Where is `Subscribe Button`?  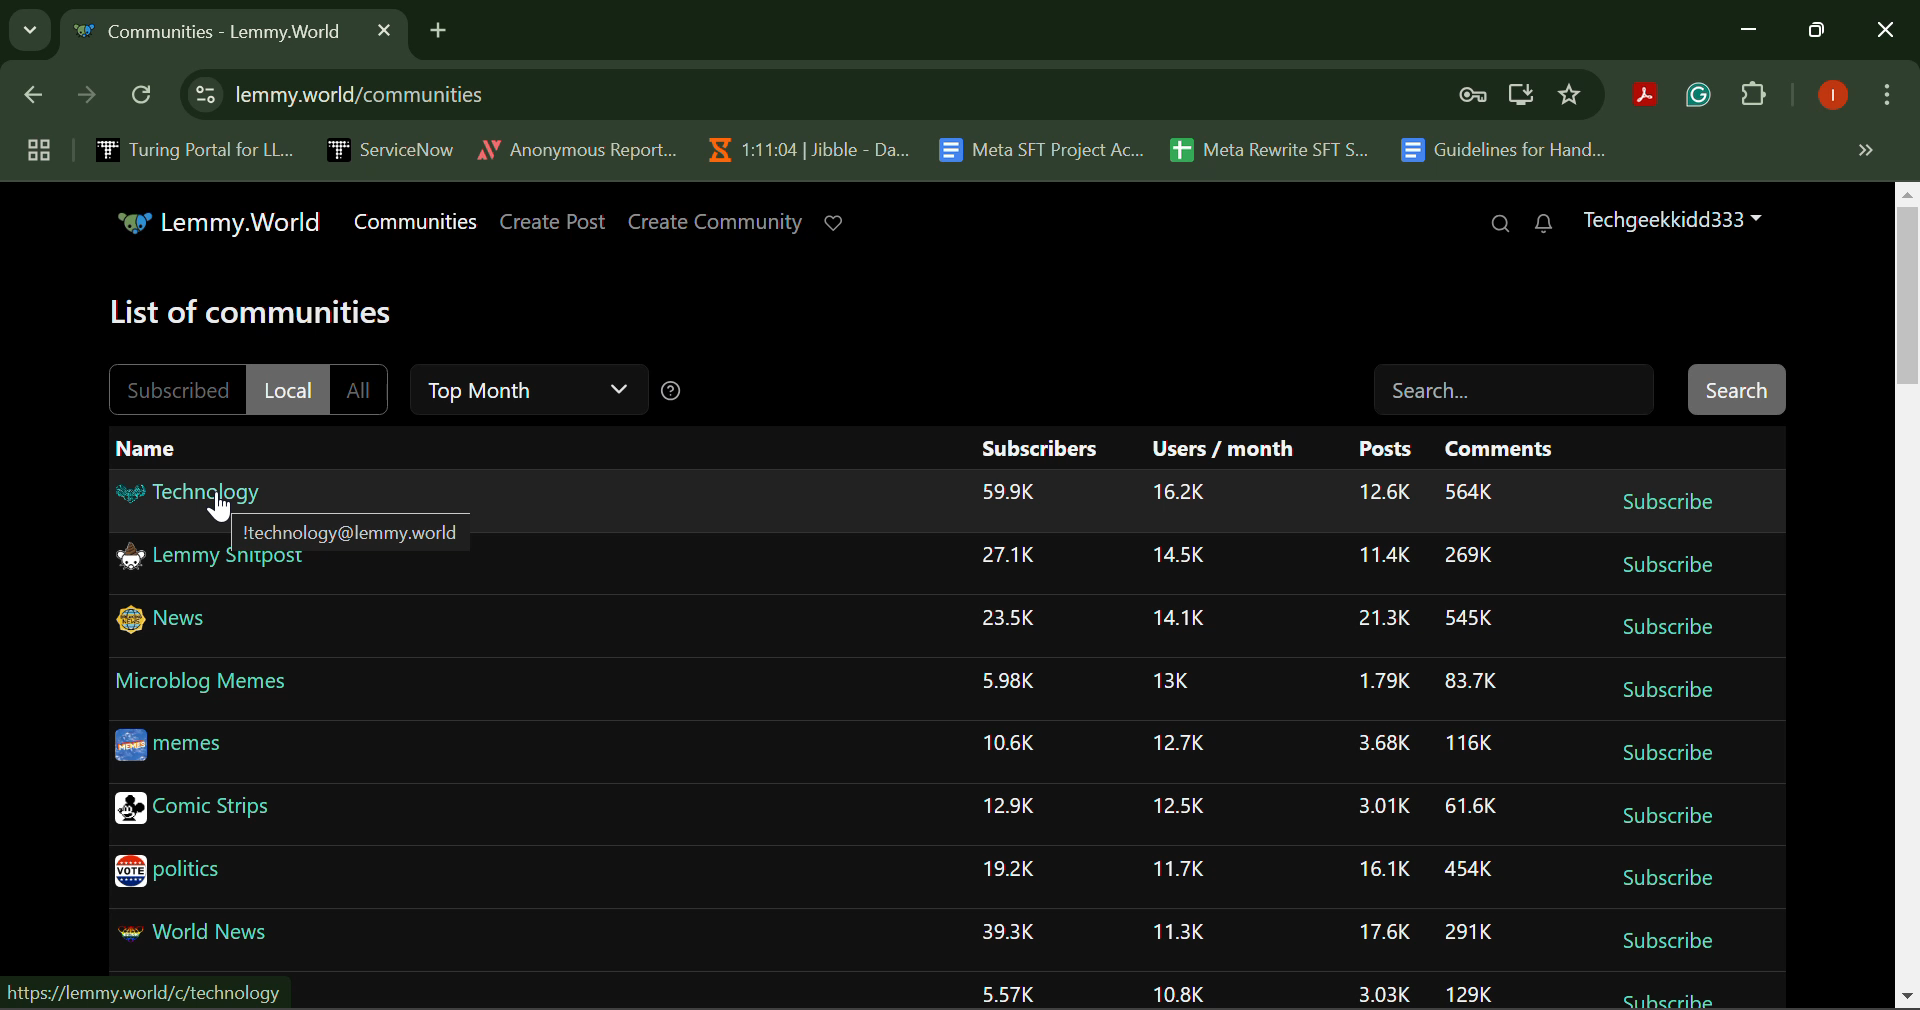 Subscribe Button is located at coordinates (1670, 627).